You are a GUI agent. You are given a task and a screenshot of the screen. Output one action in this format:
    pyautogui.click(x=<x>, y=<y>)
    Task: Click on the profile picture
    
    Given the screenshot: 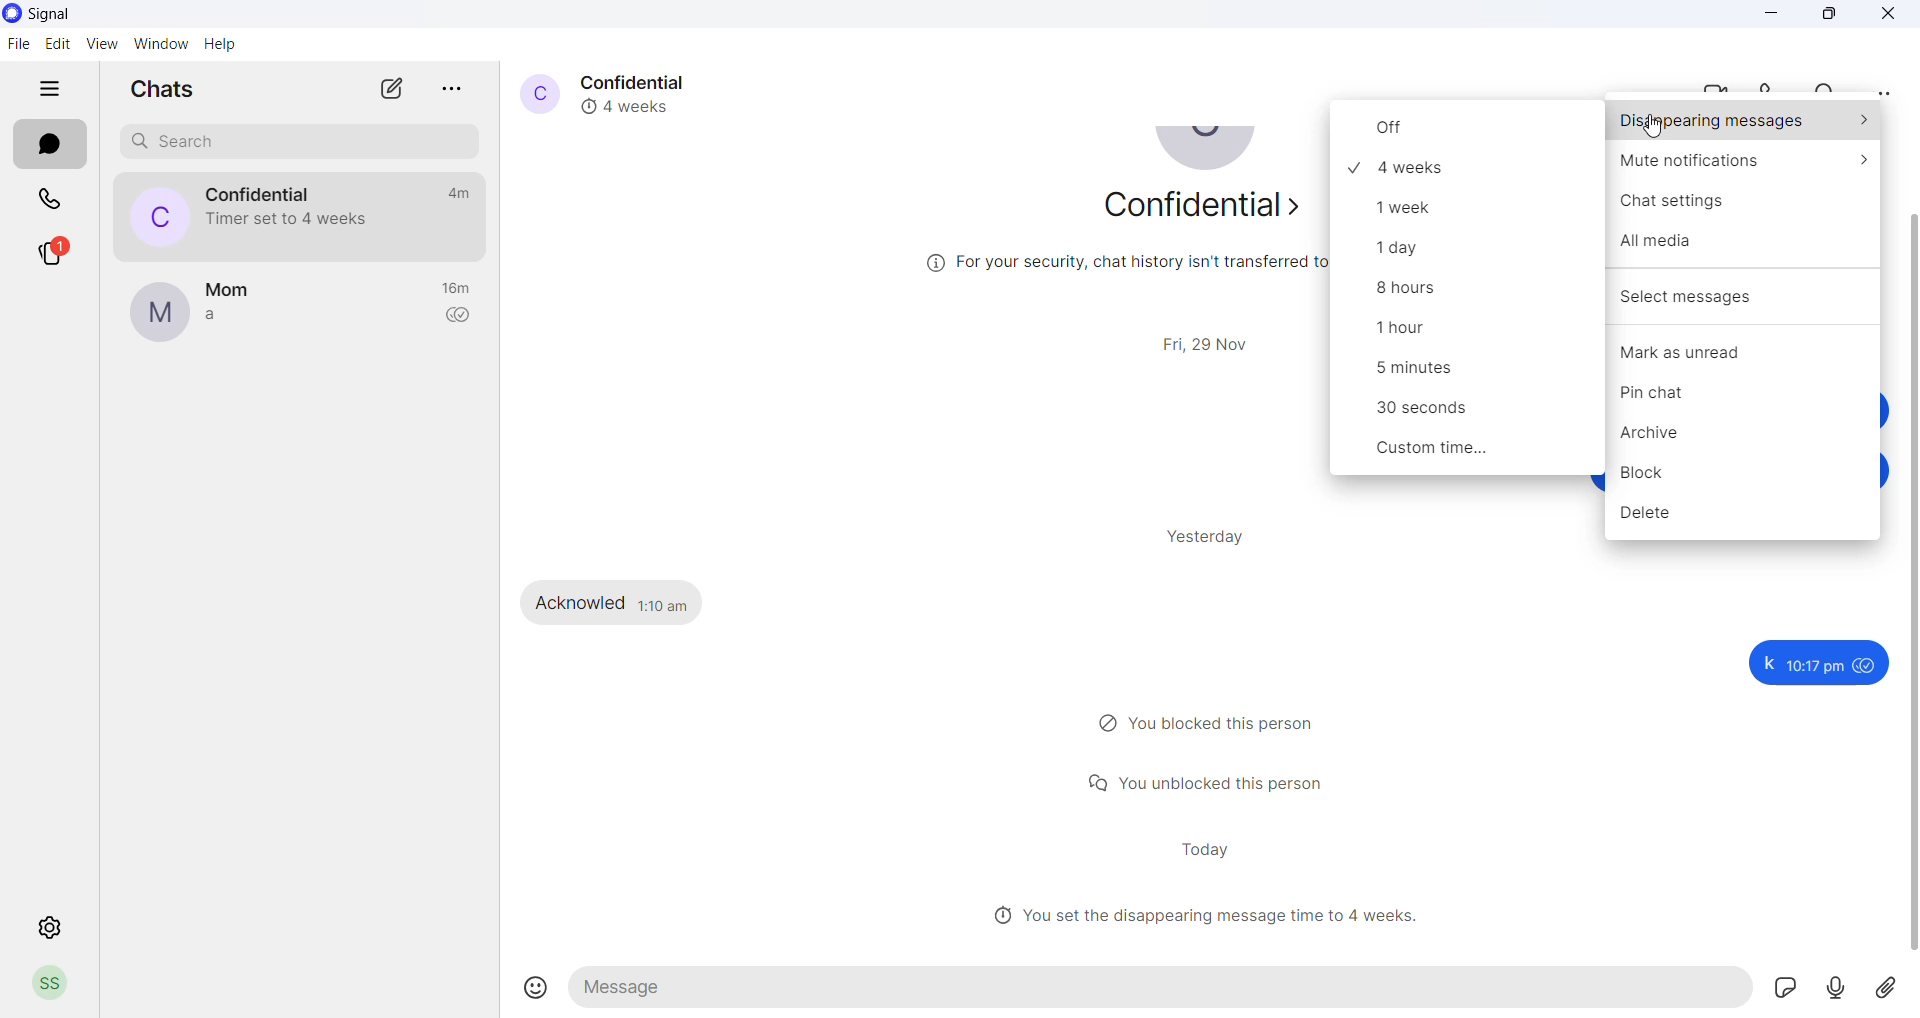 What is the action you would take?
    pyautogui.click(x=535, y=92)
    